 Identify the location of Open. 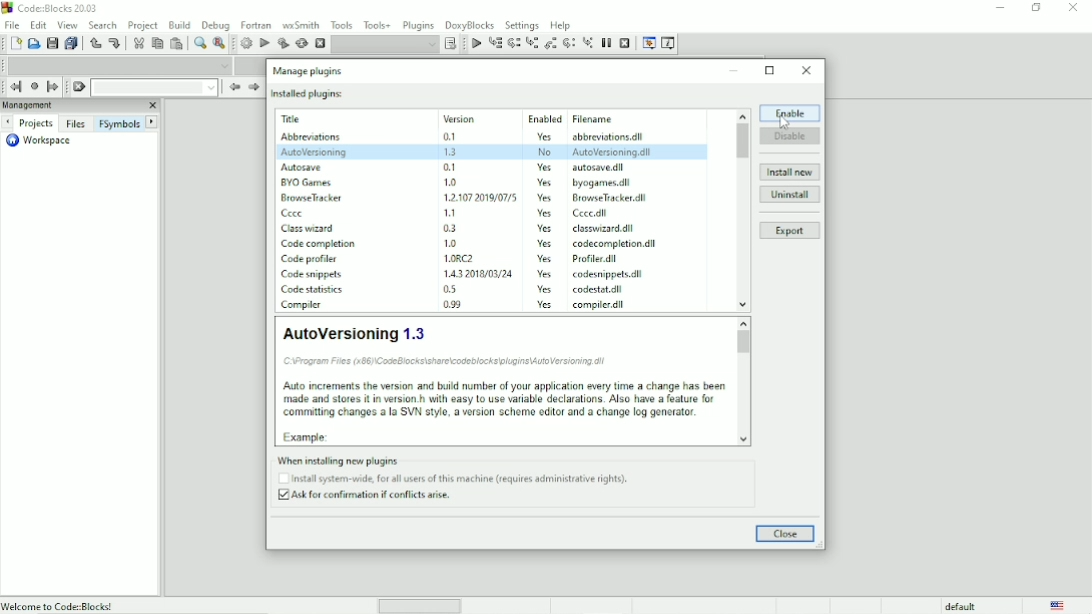
(33, 44).